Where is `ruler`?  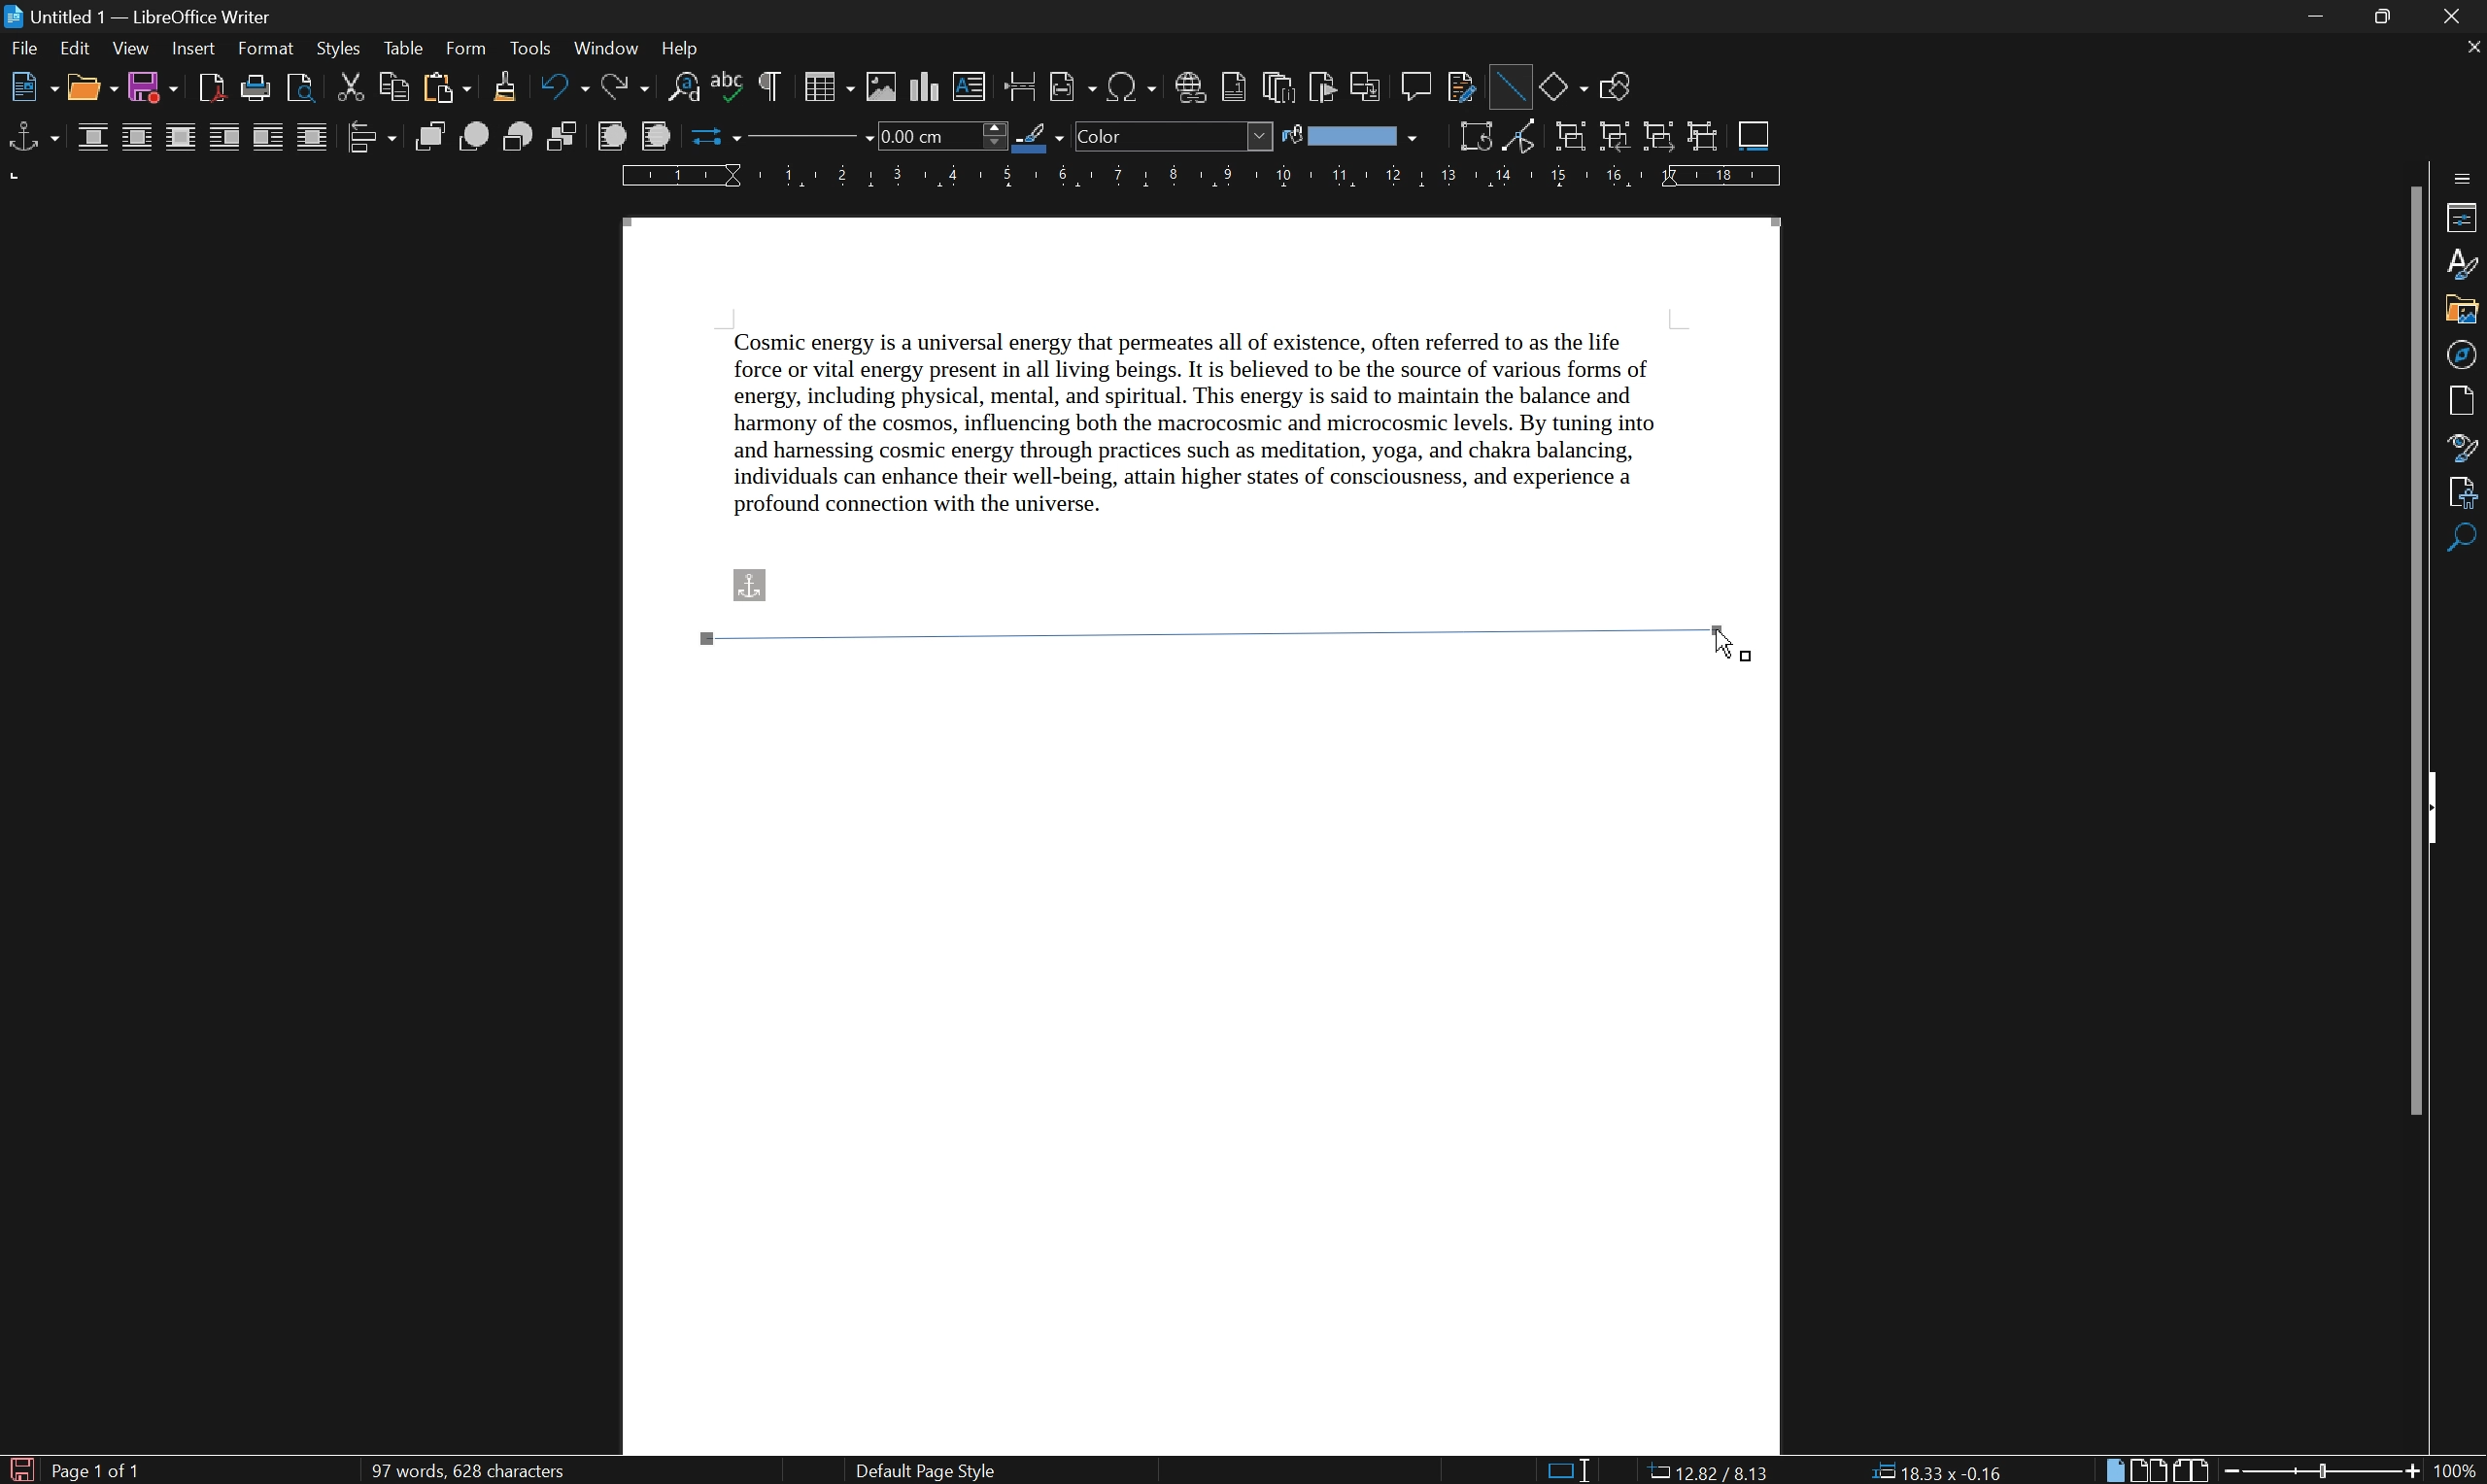 ruler is located at coordinates (1200, 177).